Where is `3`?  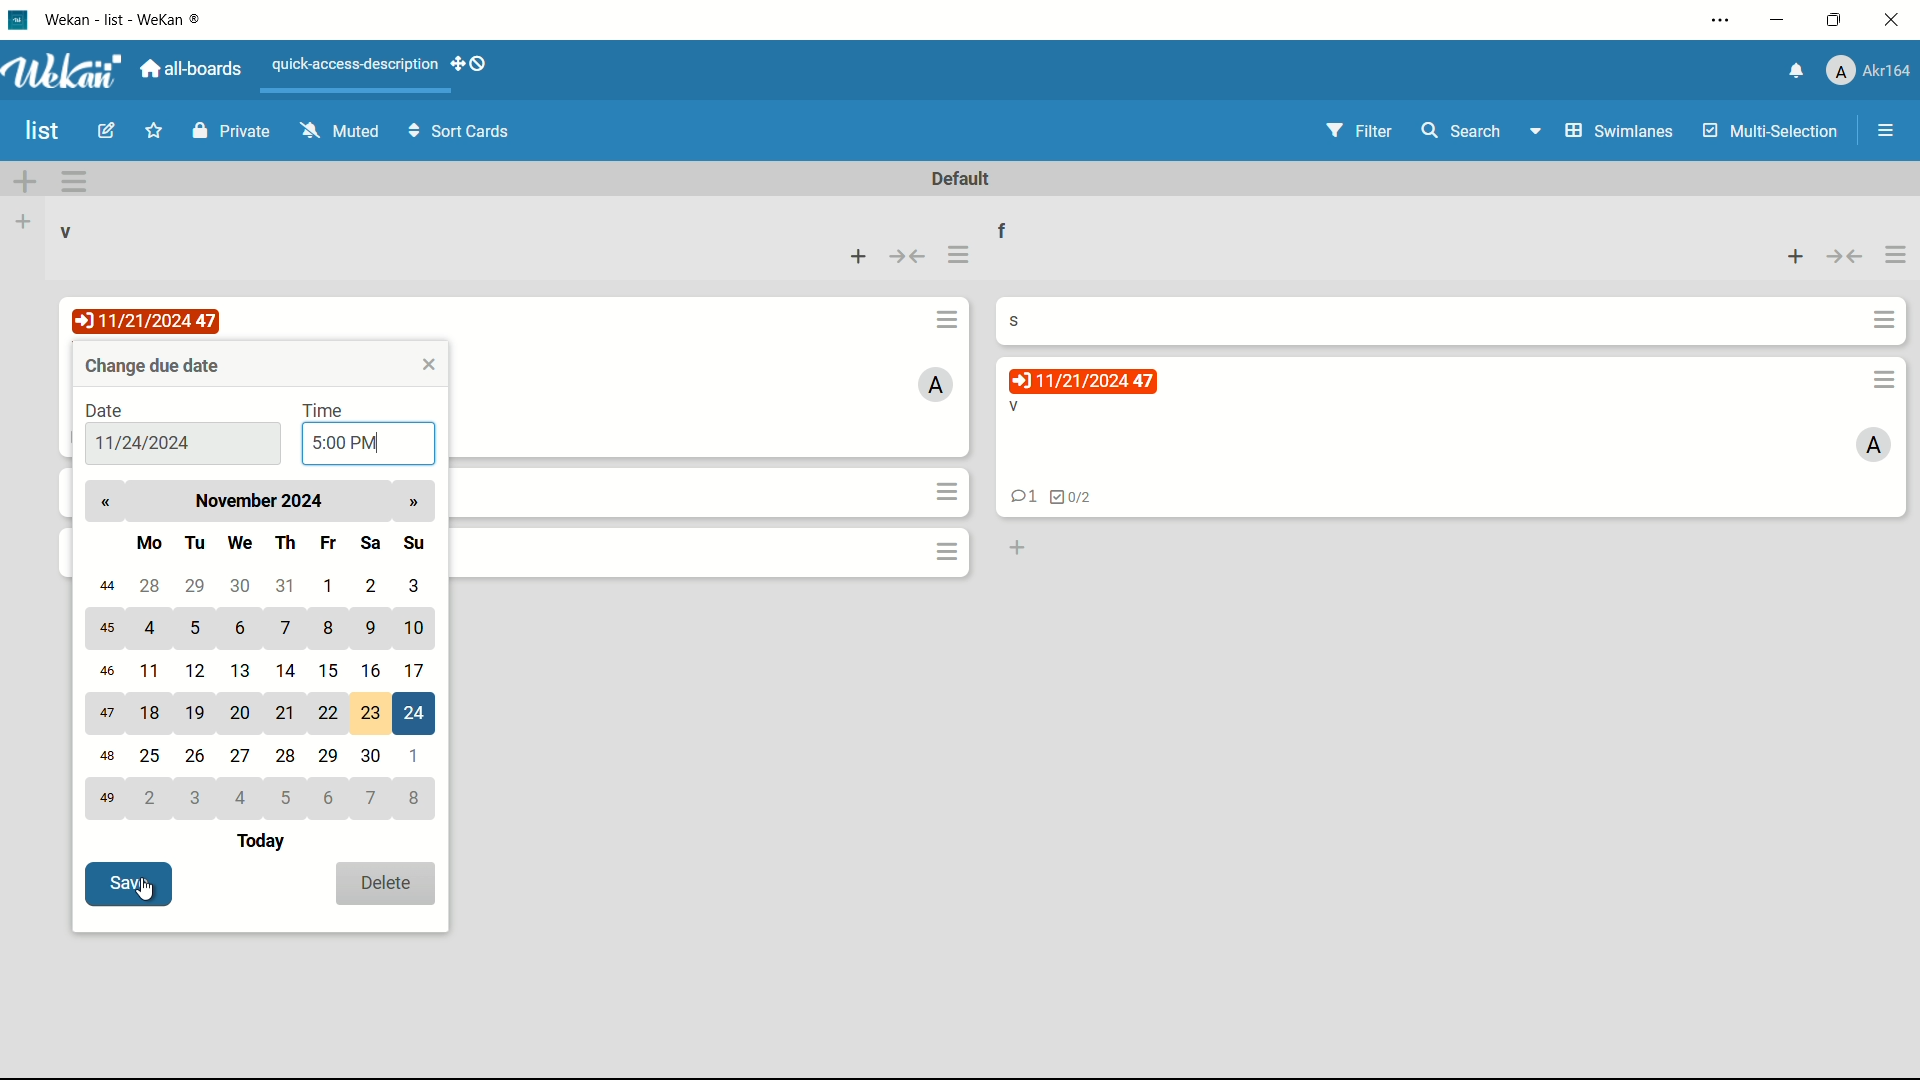
3 is located at coordinates (415, 585).